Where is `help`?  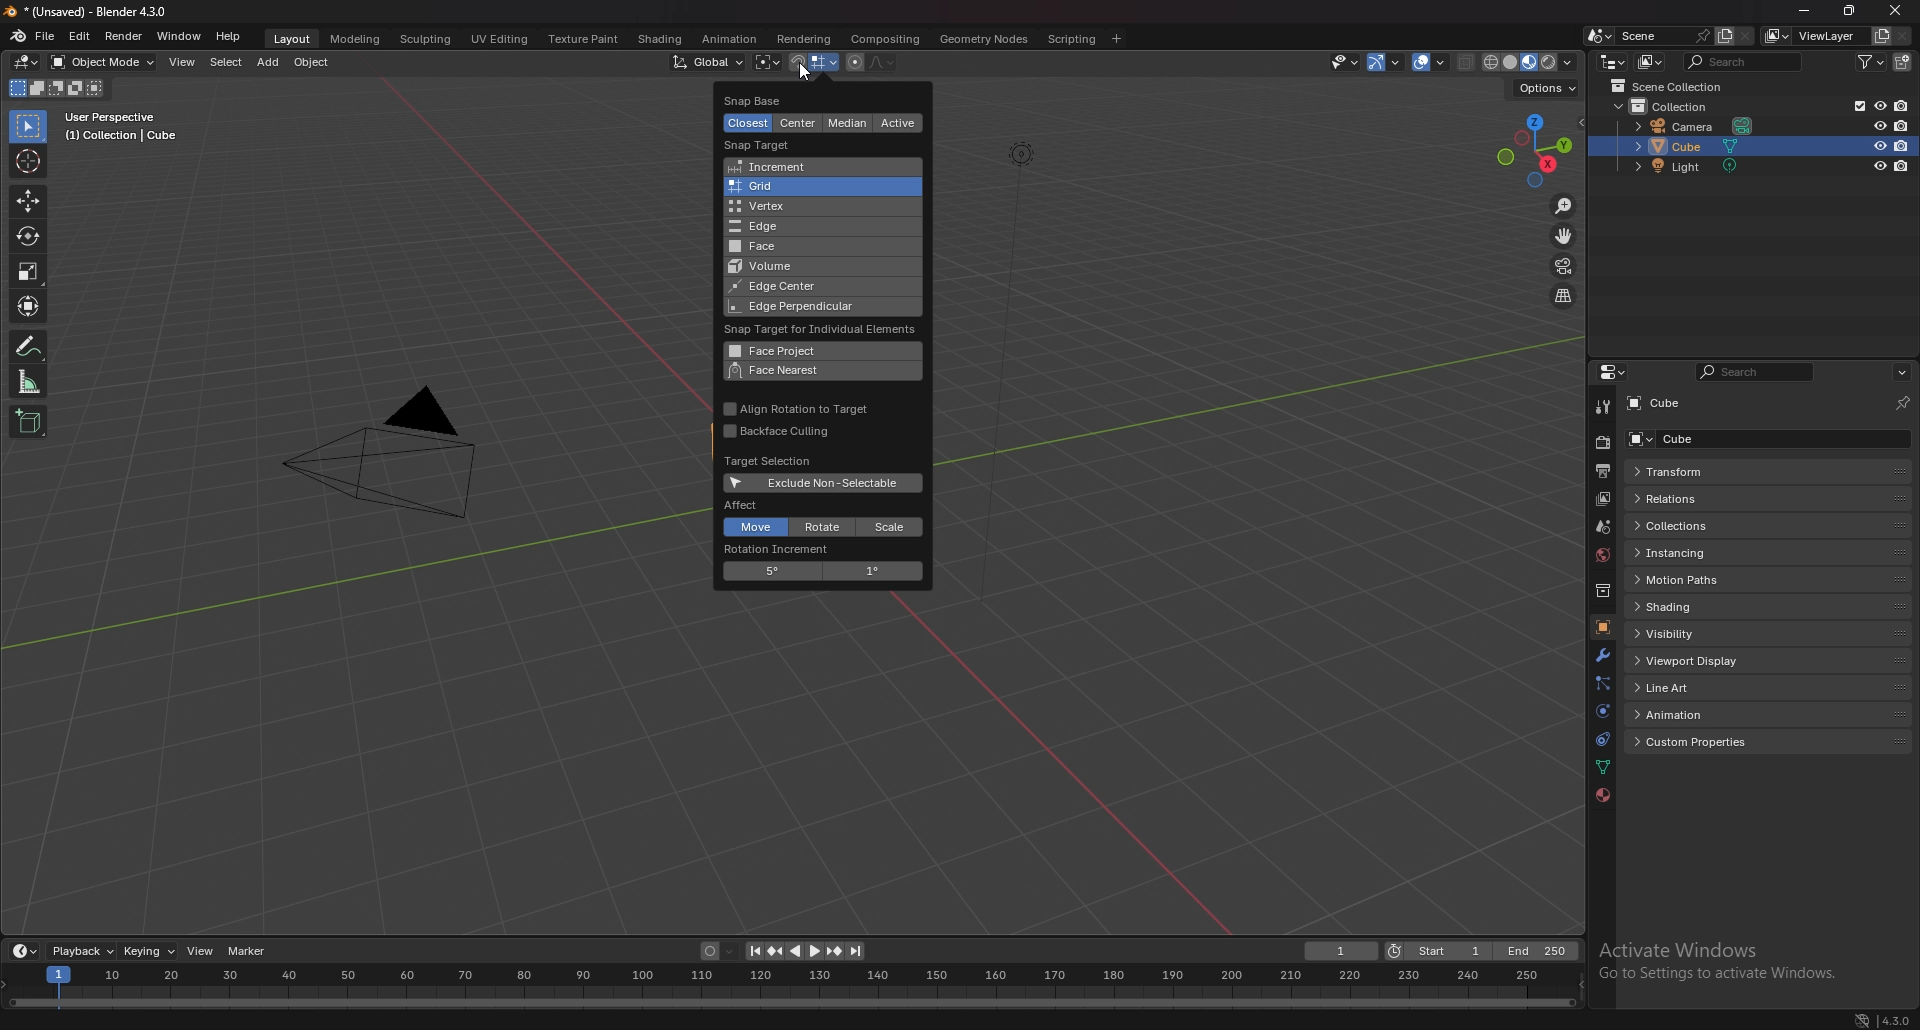
help is located at coordinates (230, 36).